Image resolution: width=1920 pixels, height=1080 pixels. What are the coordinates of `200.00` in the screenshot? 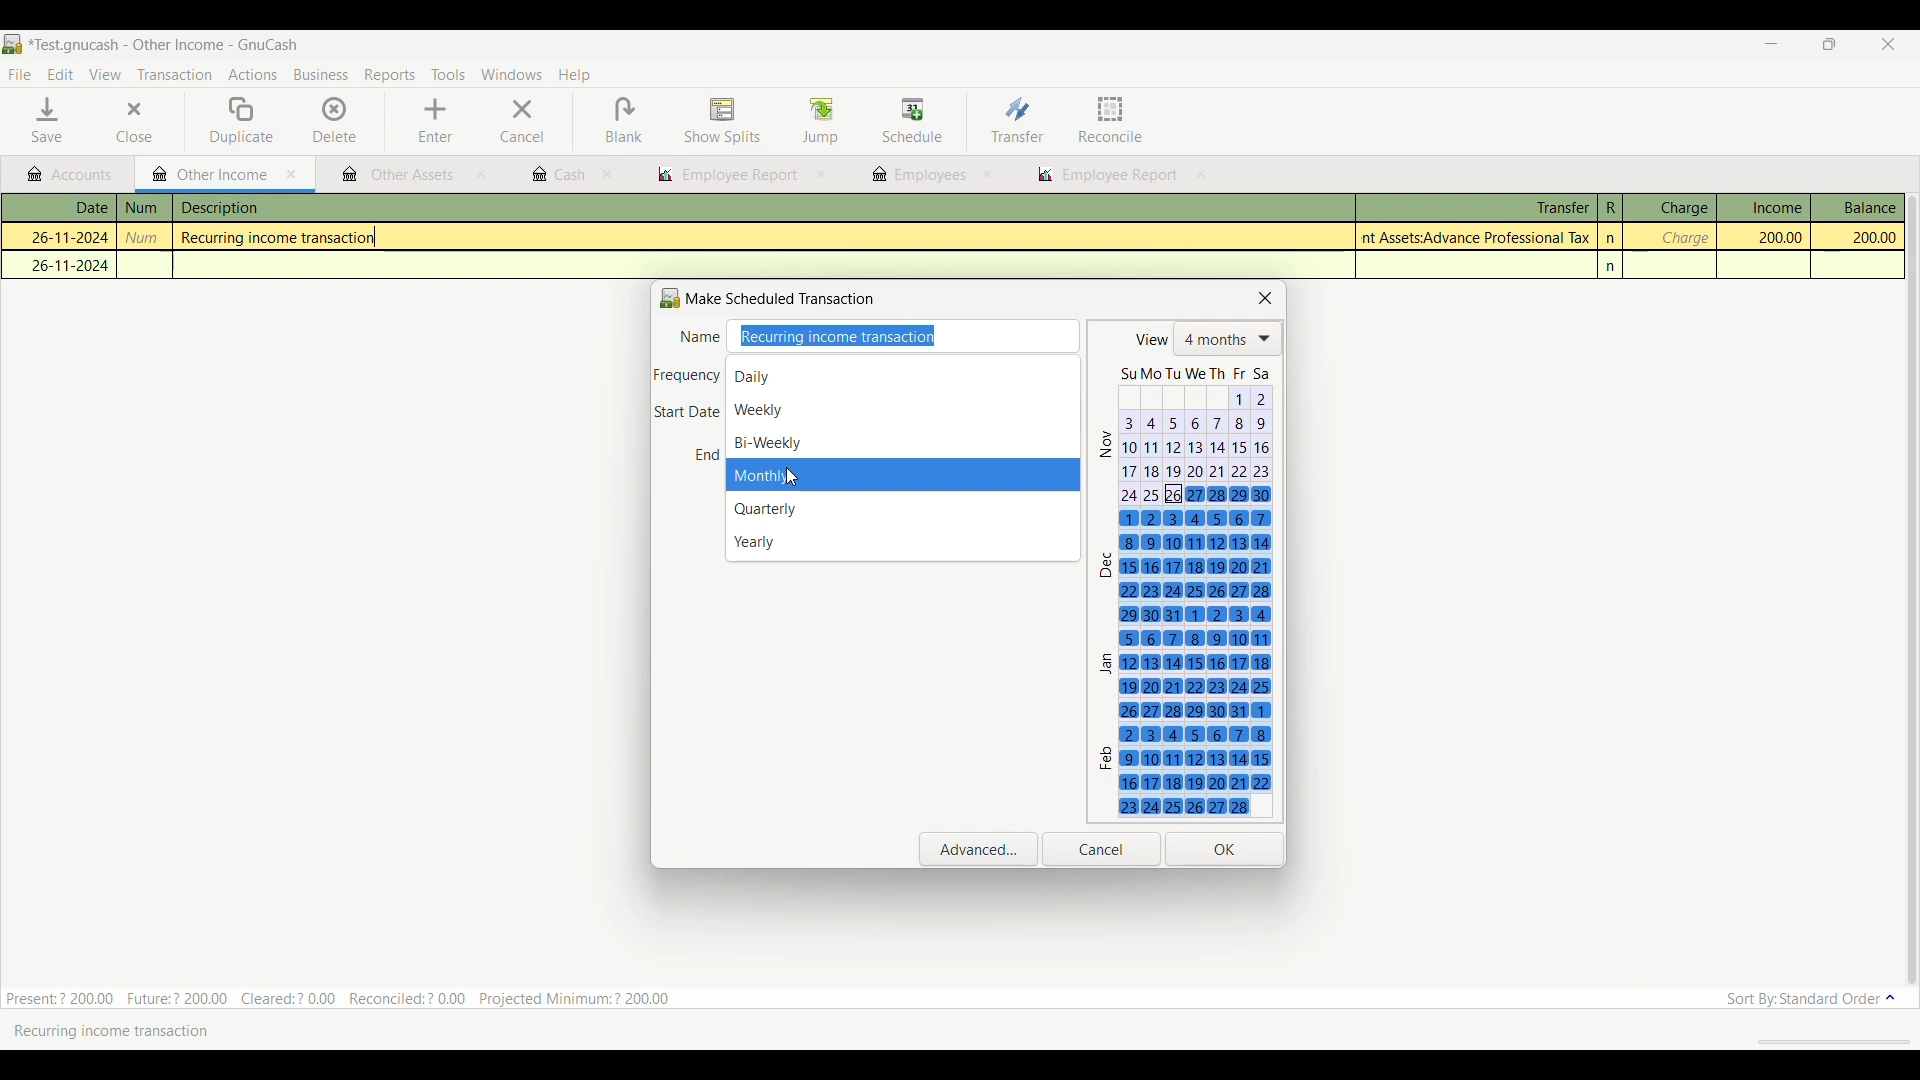 It's located at (1770, 237).